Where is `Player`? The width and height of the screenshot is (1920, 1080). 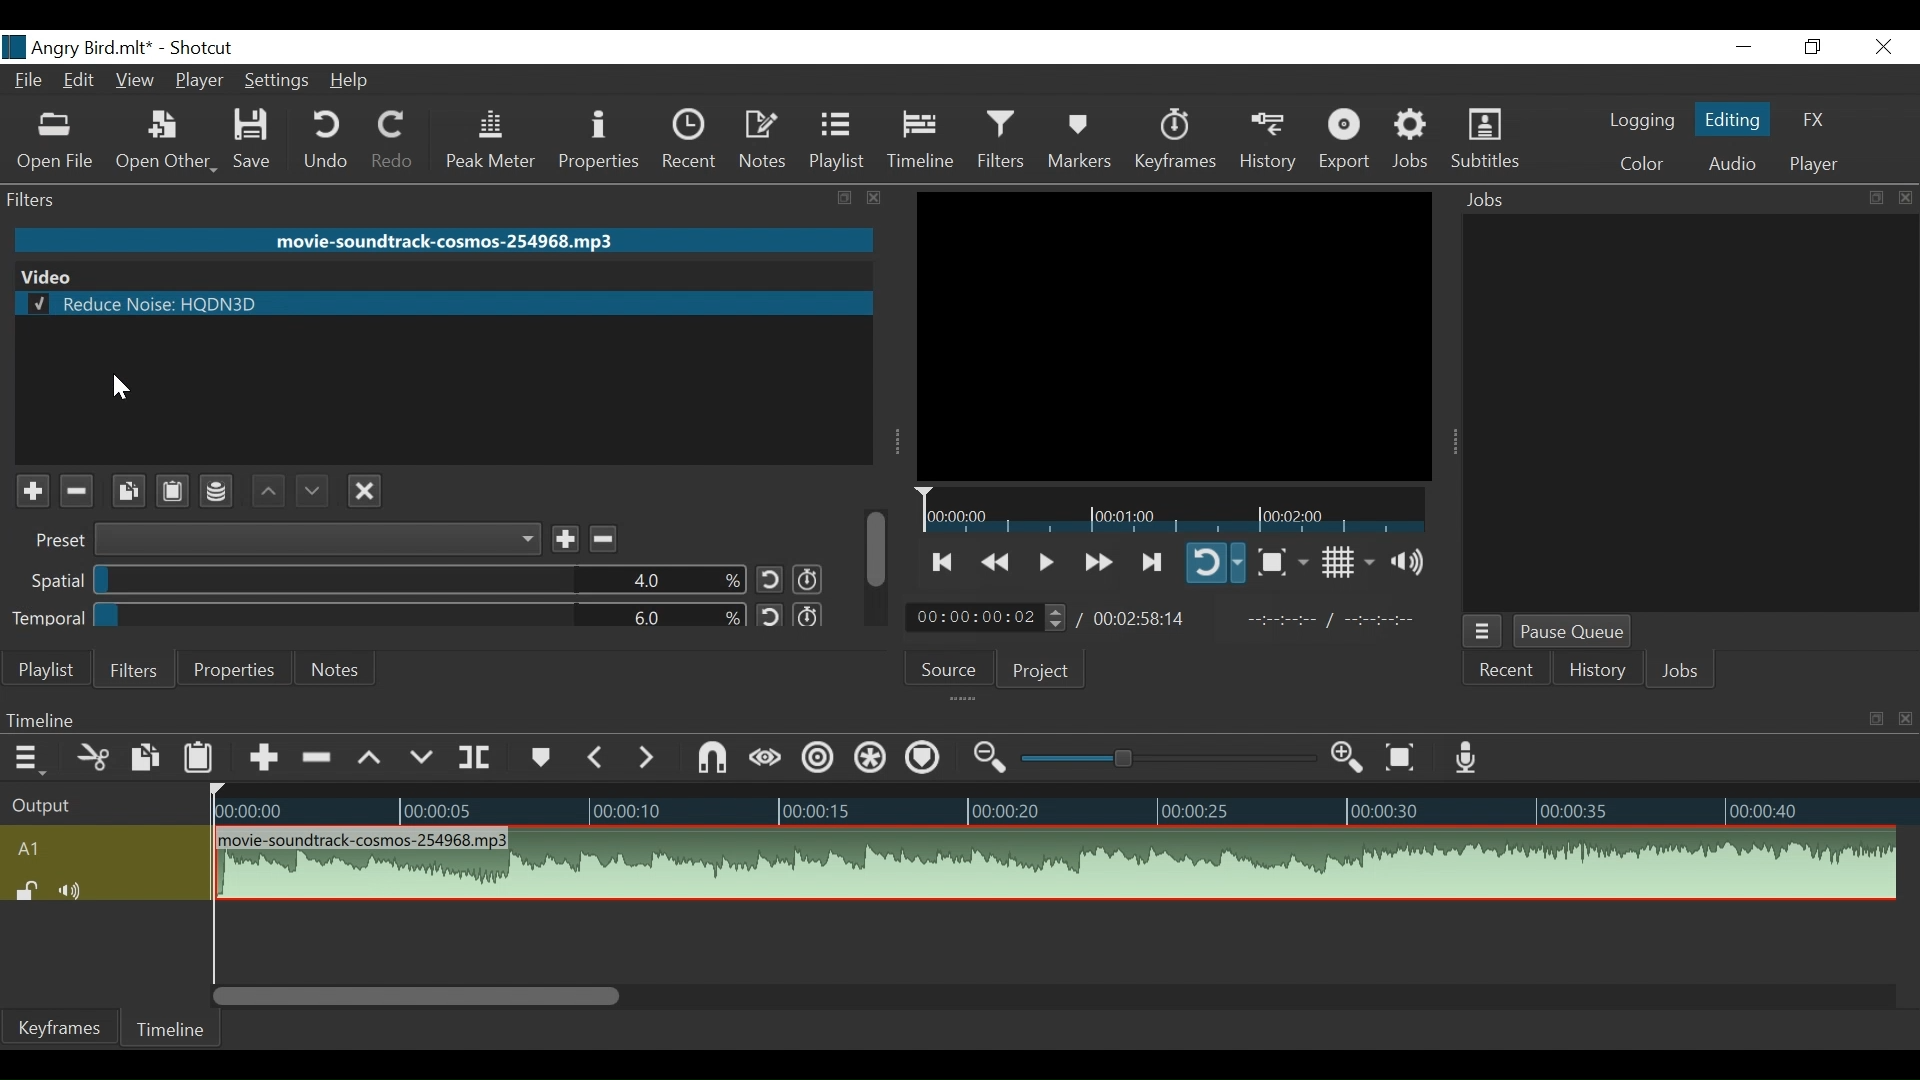 Player is located at coordinates (196, 83).